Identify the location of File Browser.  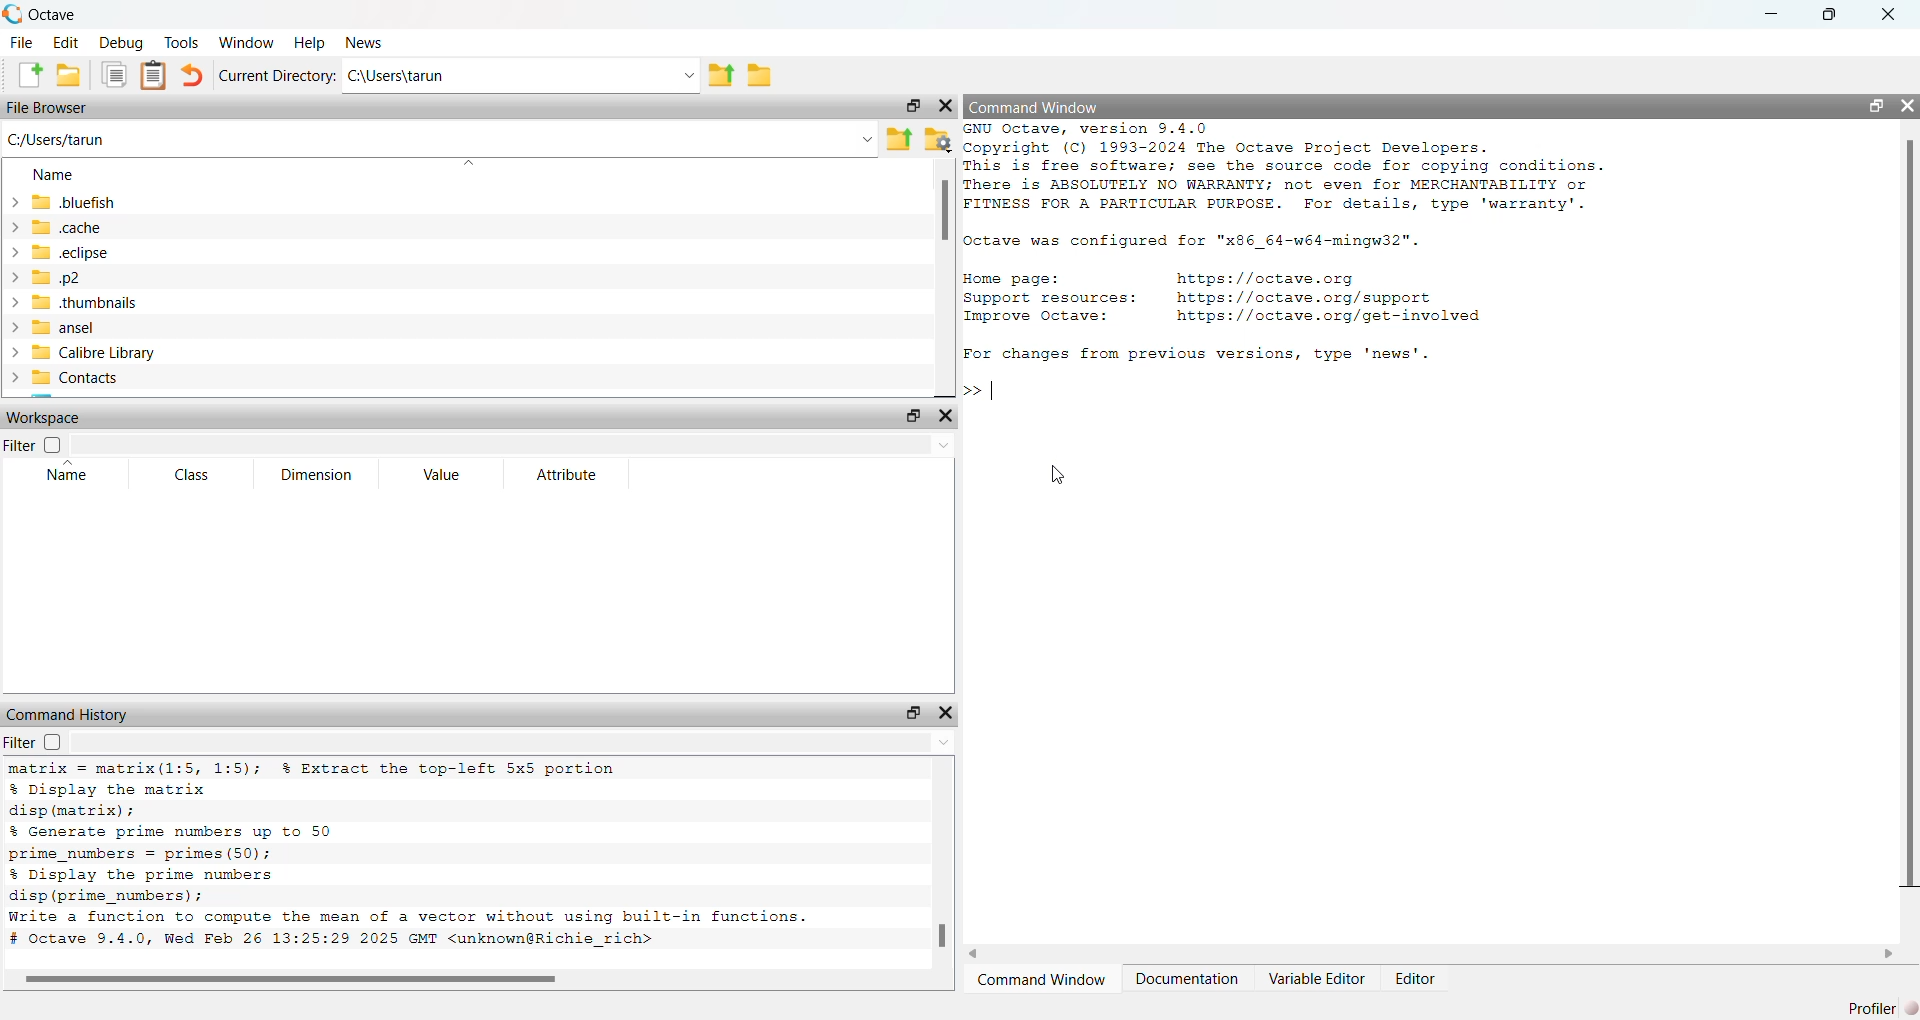
(48, 109).